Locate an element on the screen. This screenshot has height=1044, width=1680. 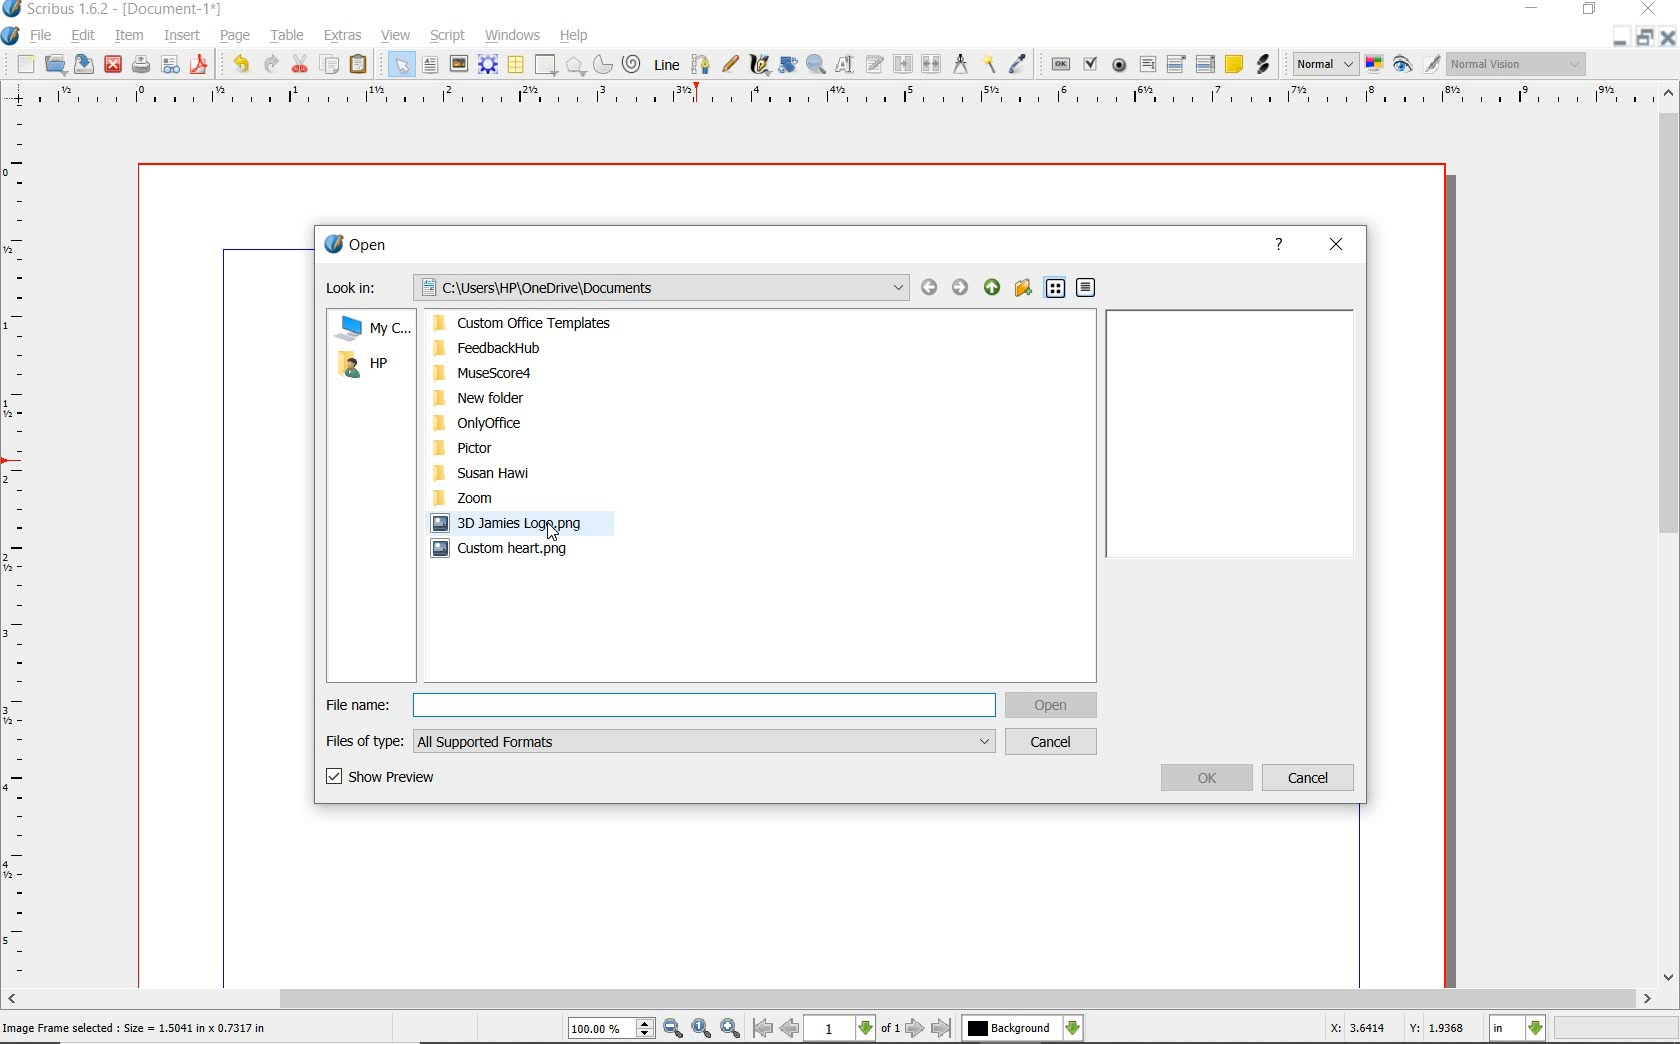
show preview is located at coordinates (416, 779).